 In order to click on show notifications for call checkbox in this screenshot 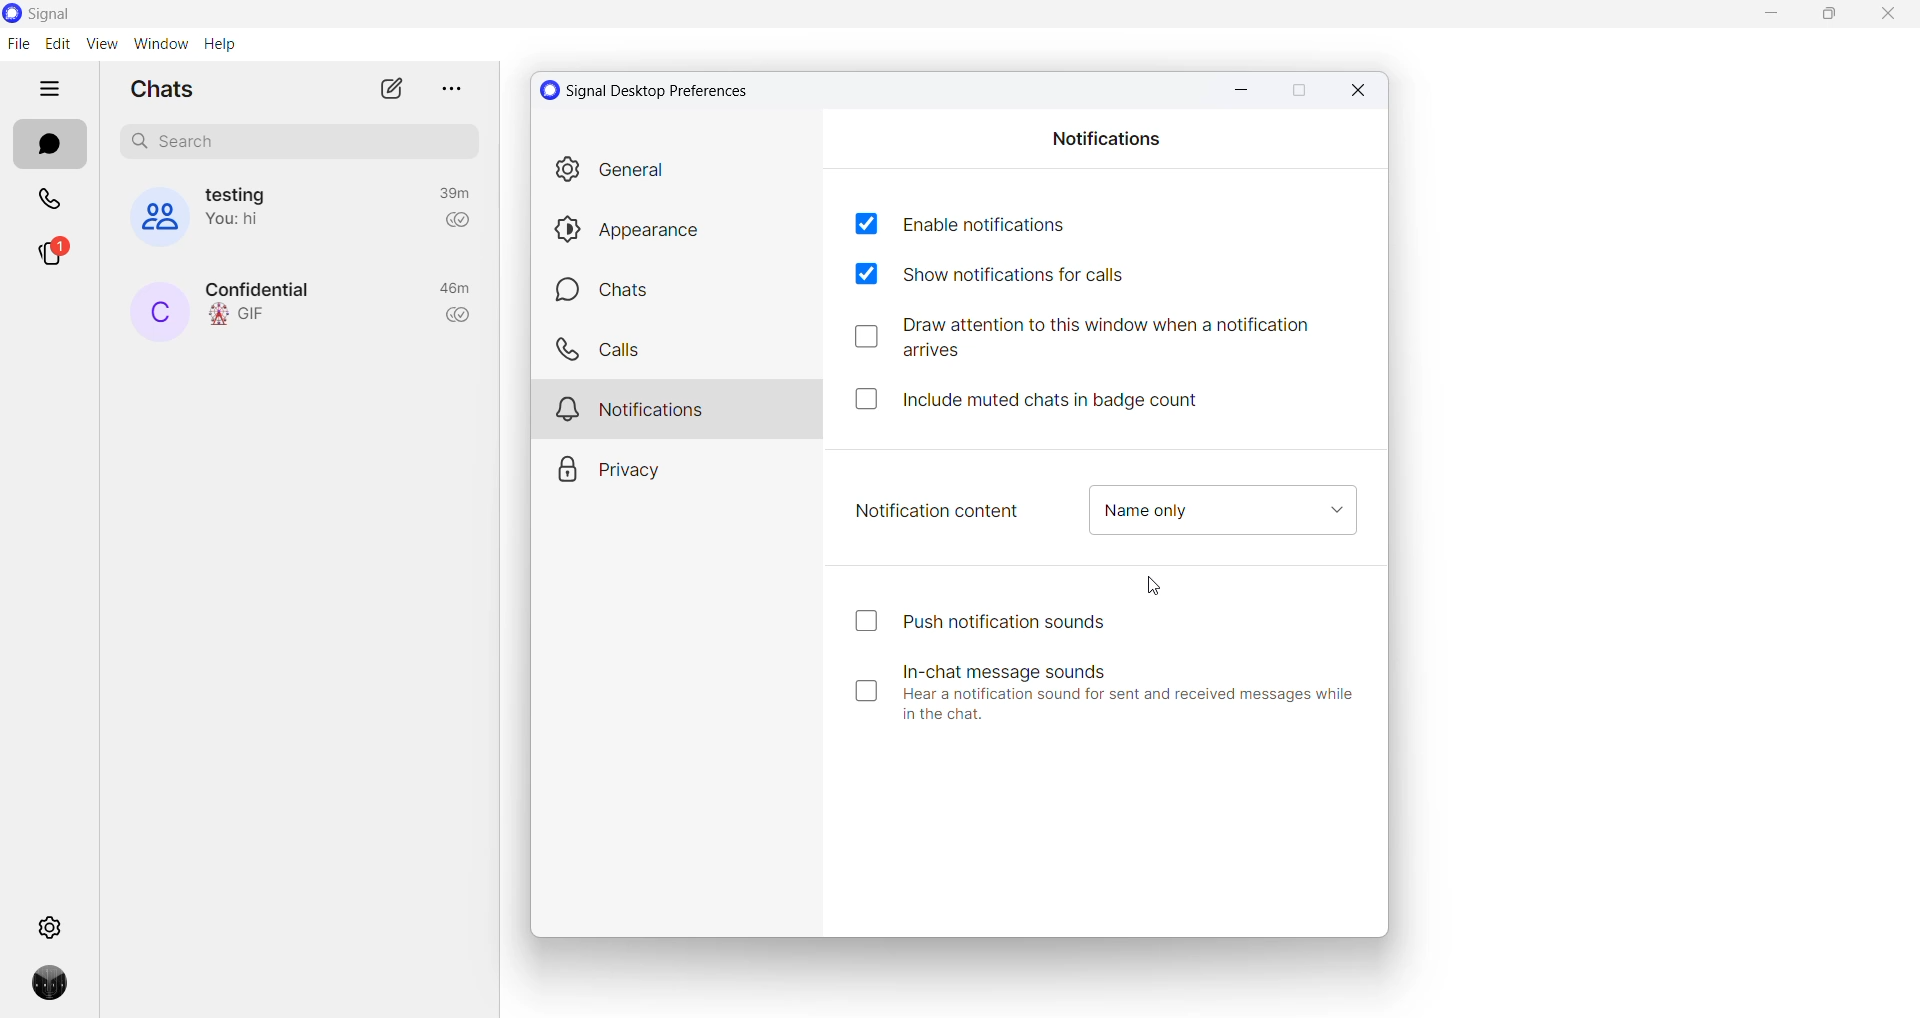, I will do `click(1011, 276)`.